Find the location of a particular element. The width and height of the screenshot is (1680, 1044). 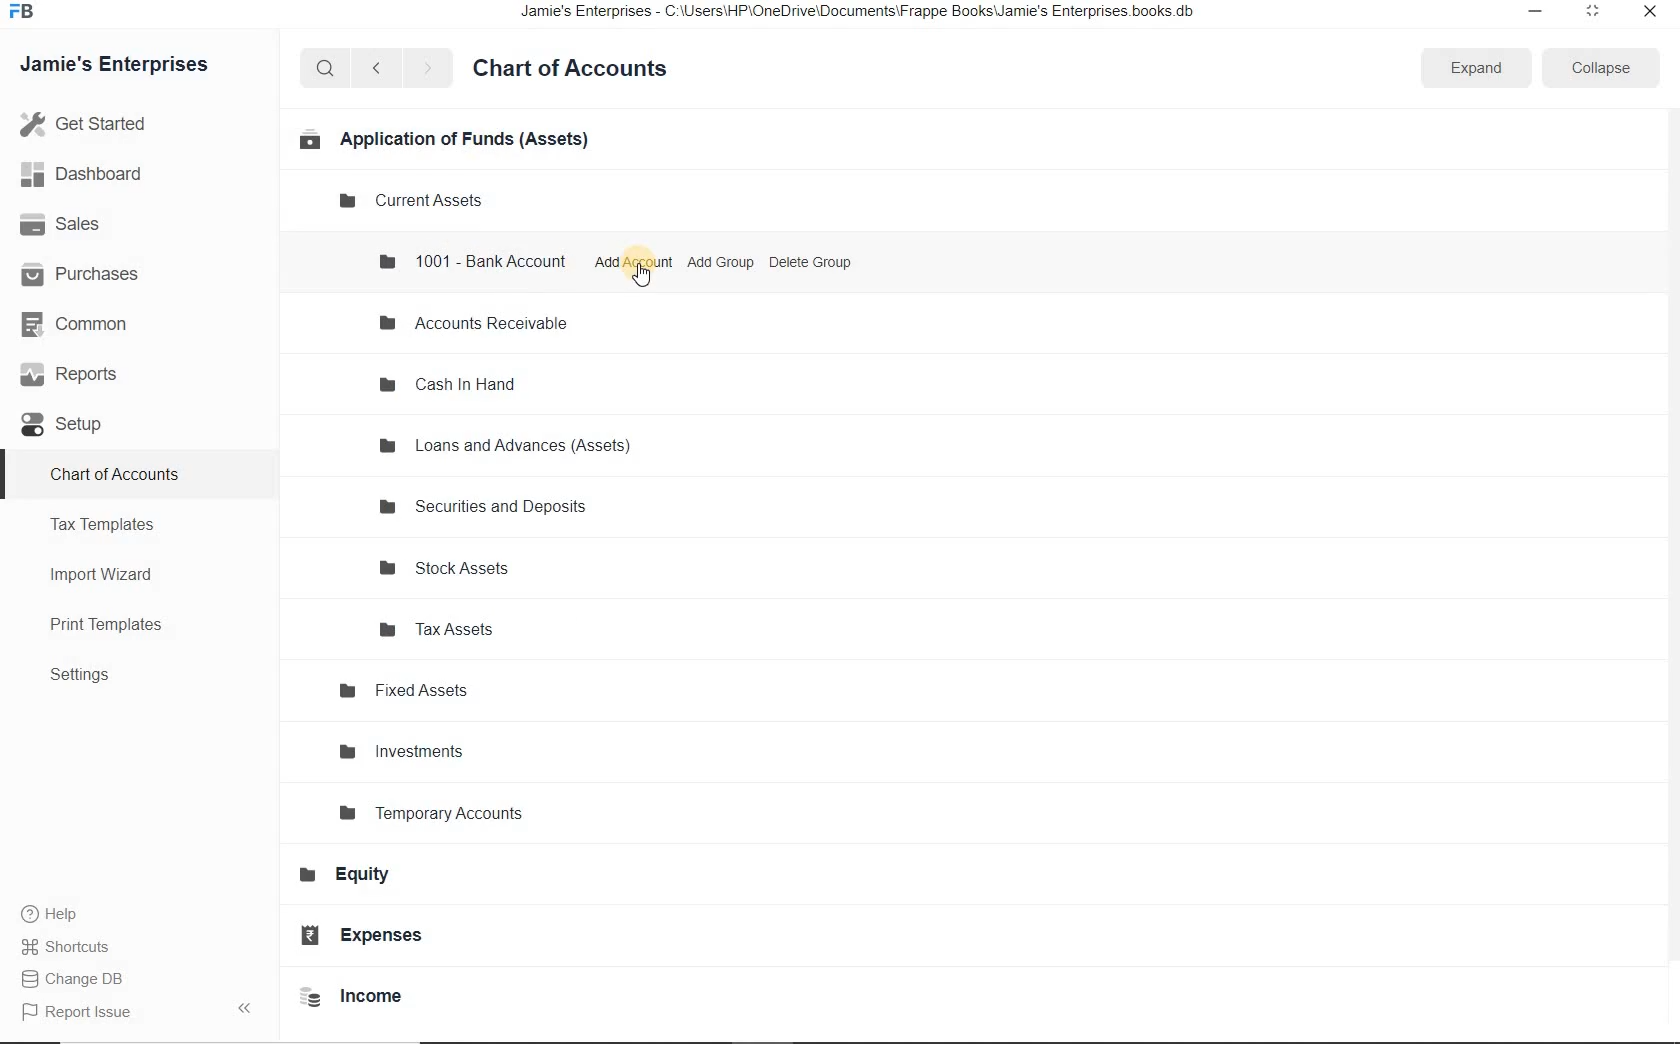

Dashboard is located at coordinates (103, 176).